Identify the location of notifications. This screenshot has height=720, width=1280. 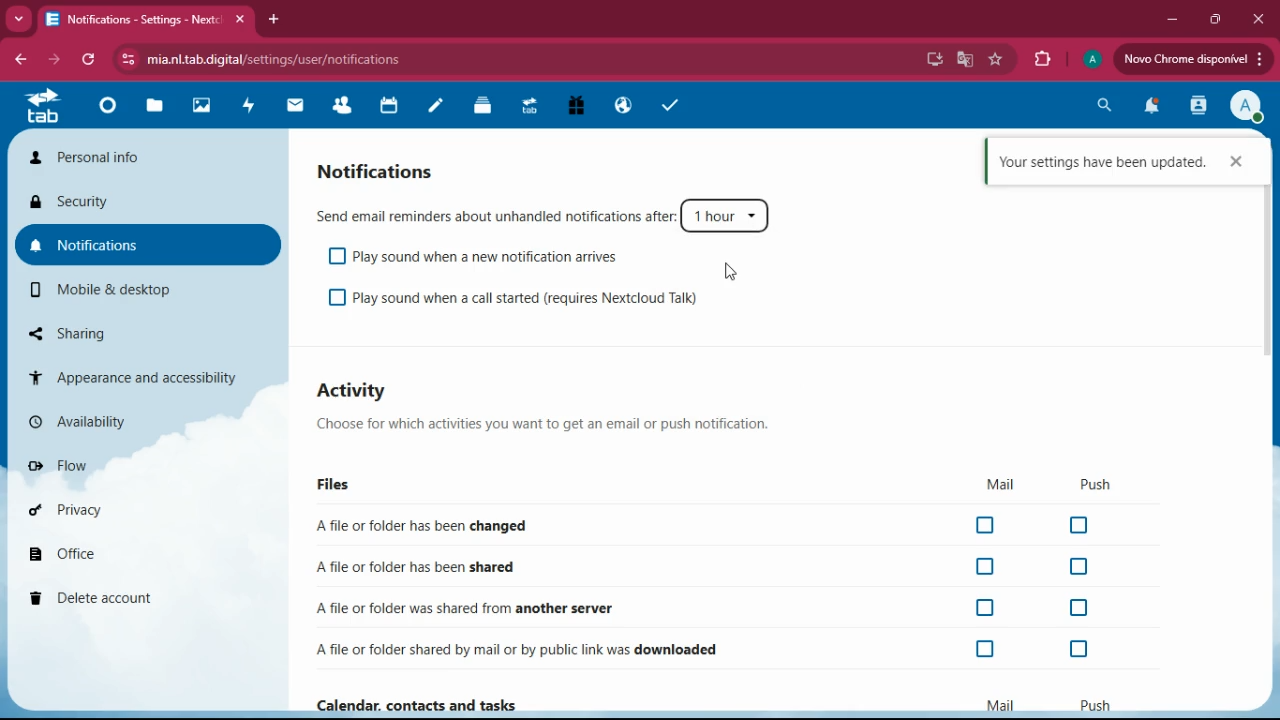
(1149, 109).